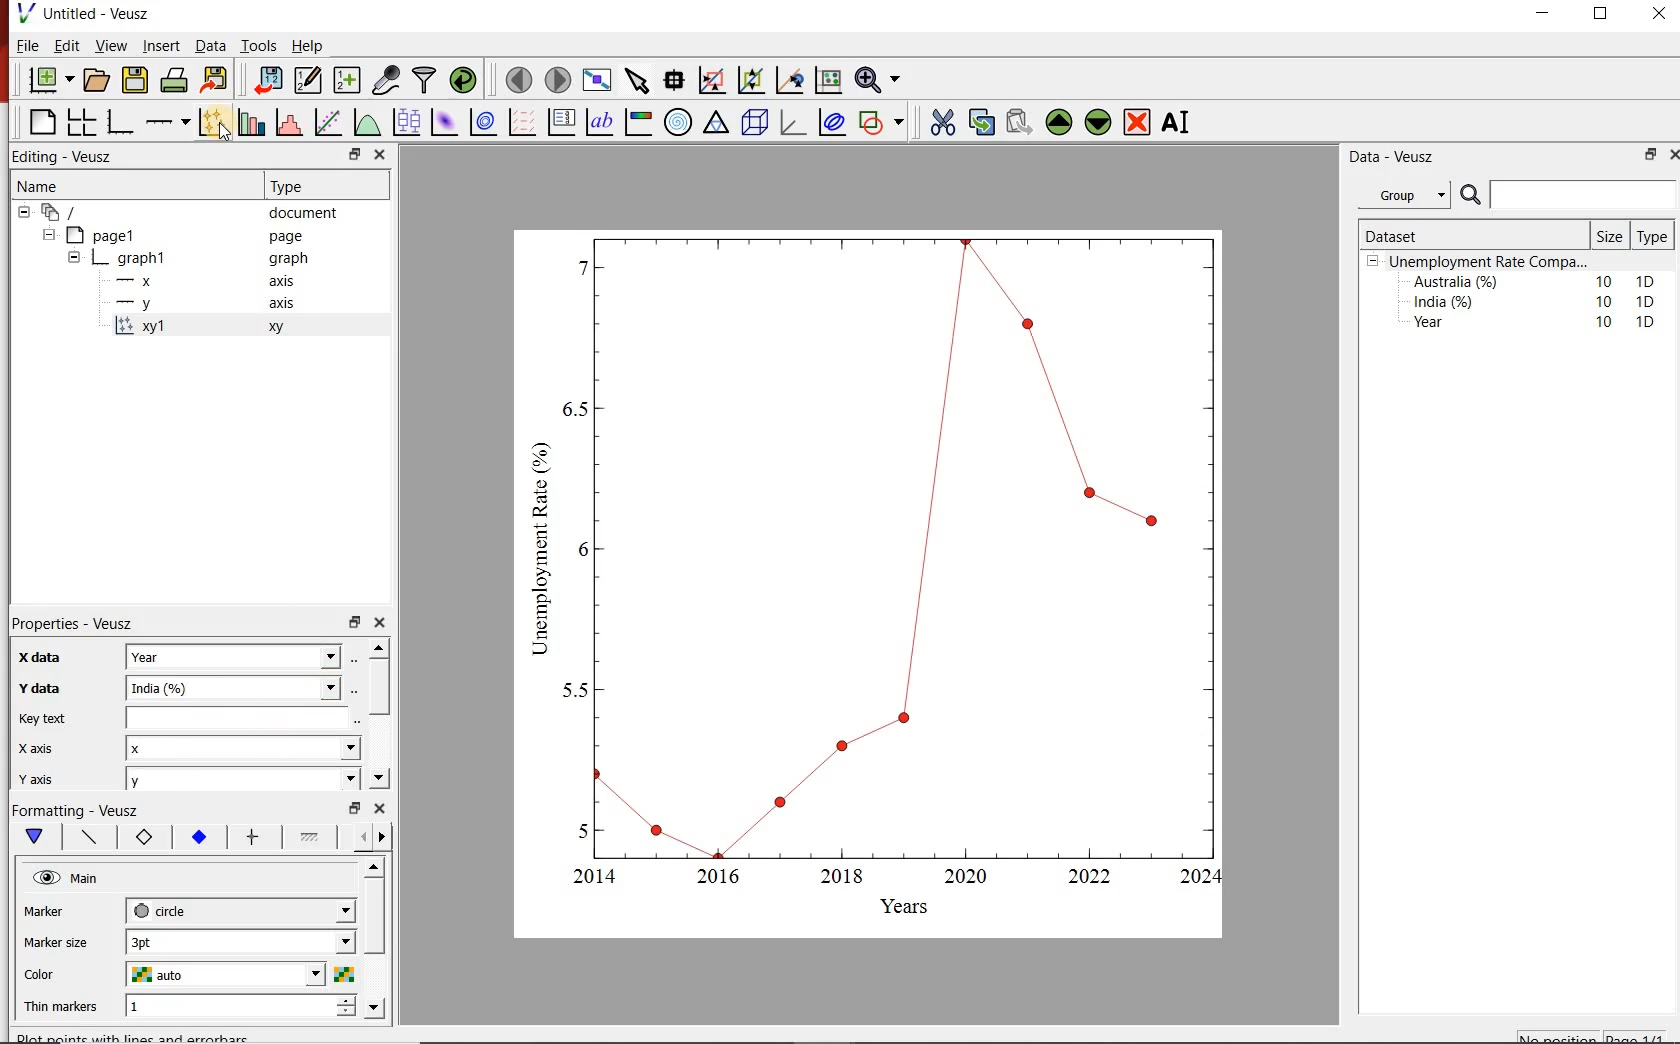 The image size is (1680, 1044). I want to click on x data, so click(35, 658).